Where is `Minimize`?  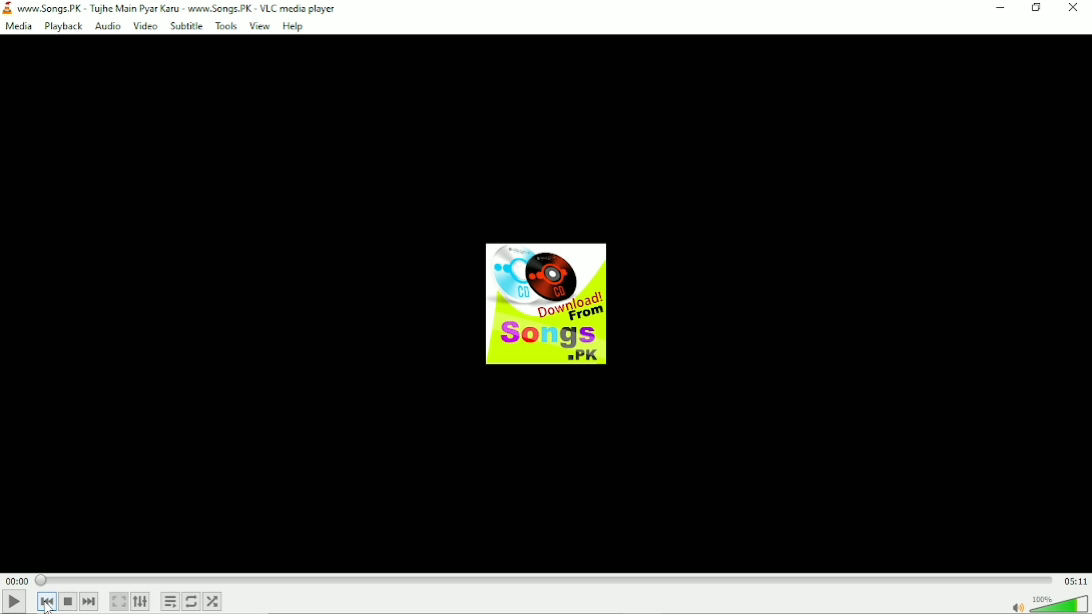
Minimize is located at coordinates (1000, 7).